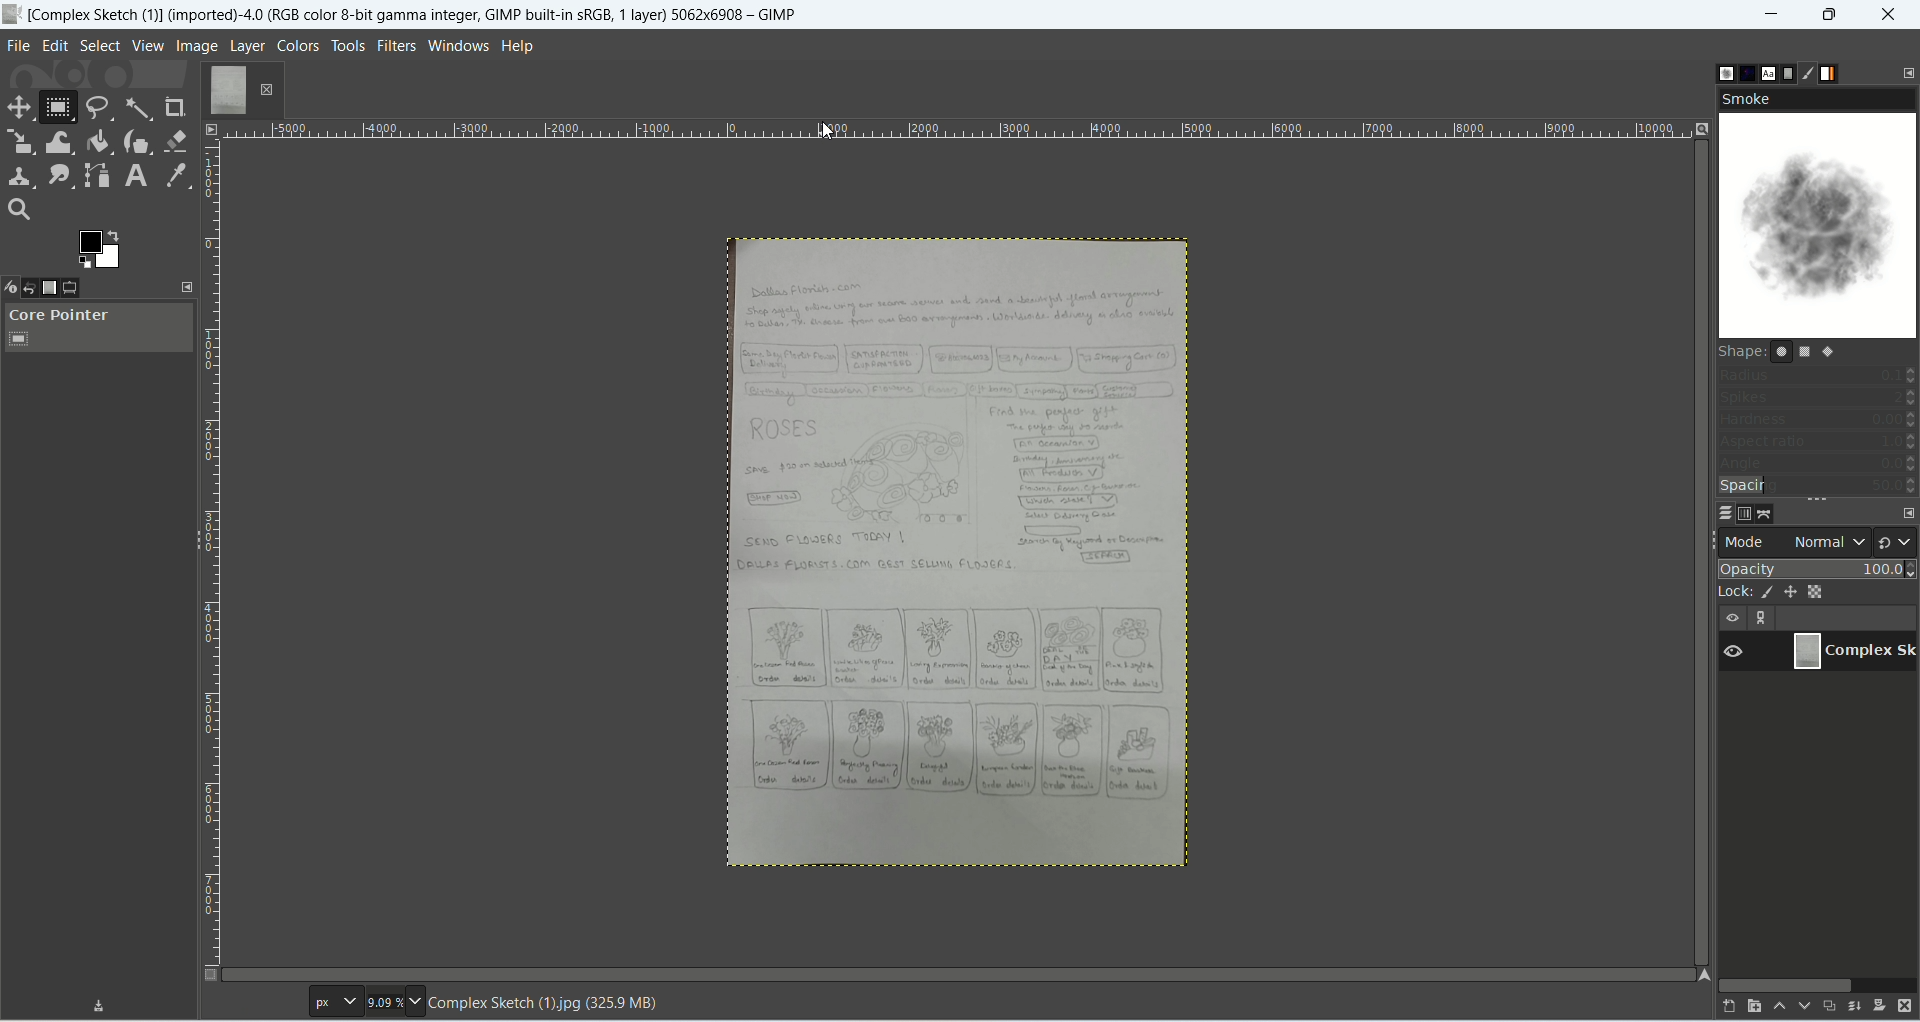 This screenshot has height=1022, width=1920. I want to click on color picker tool, so click(176, 178).